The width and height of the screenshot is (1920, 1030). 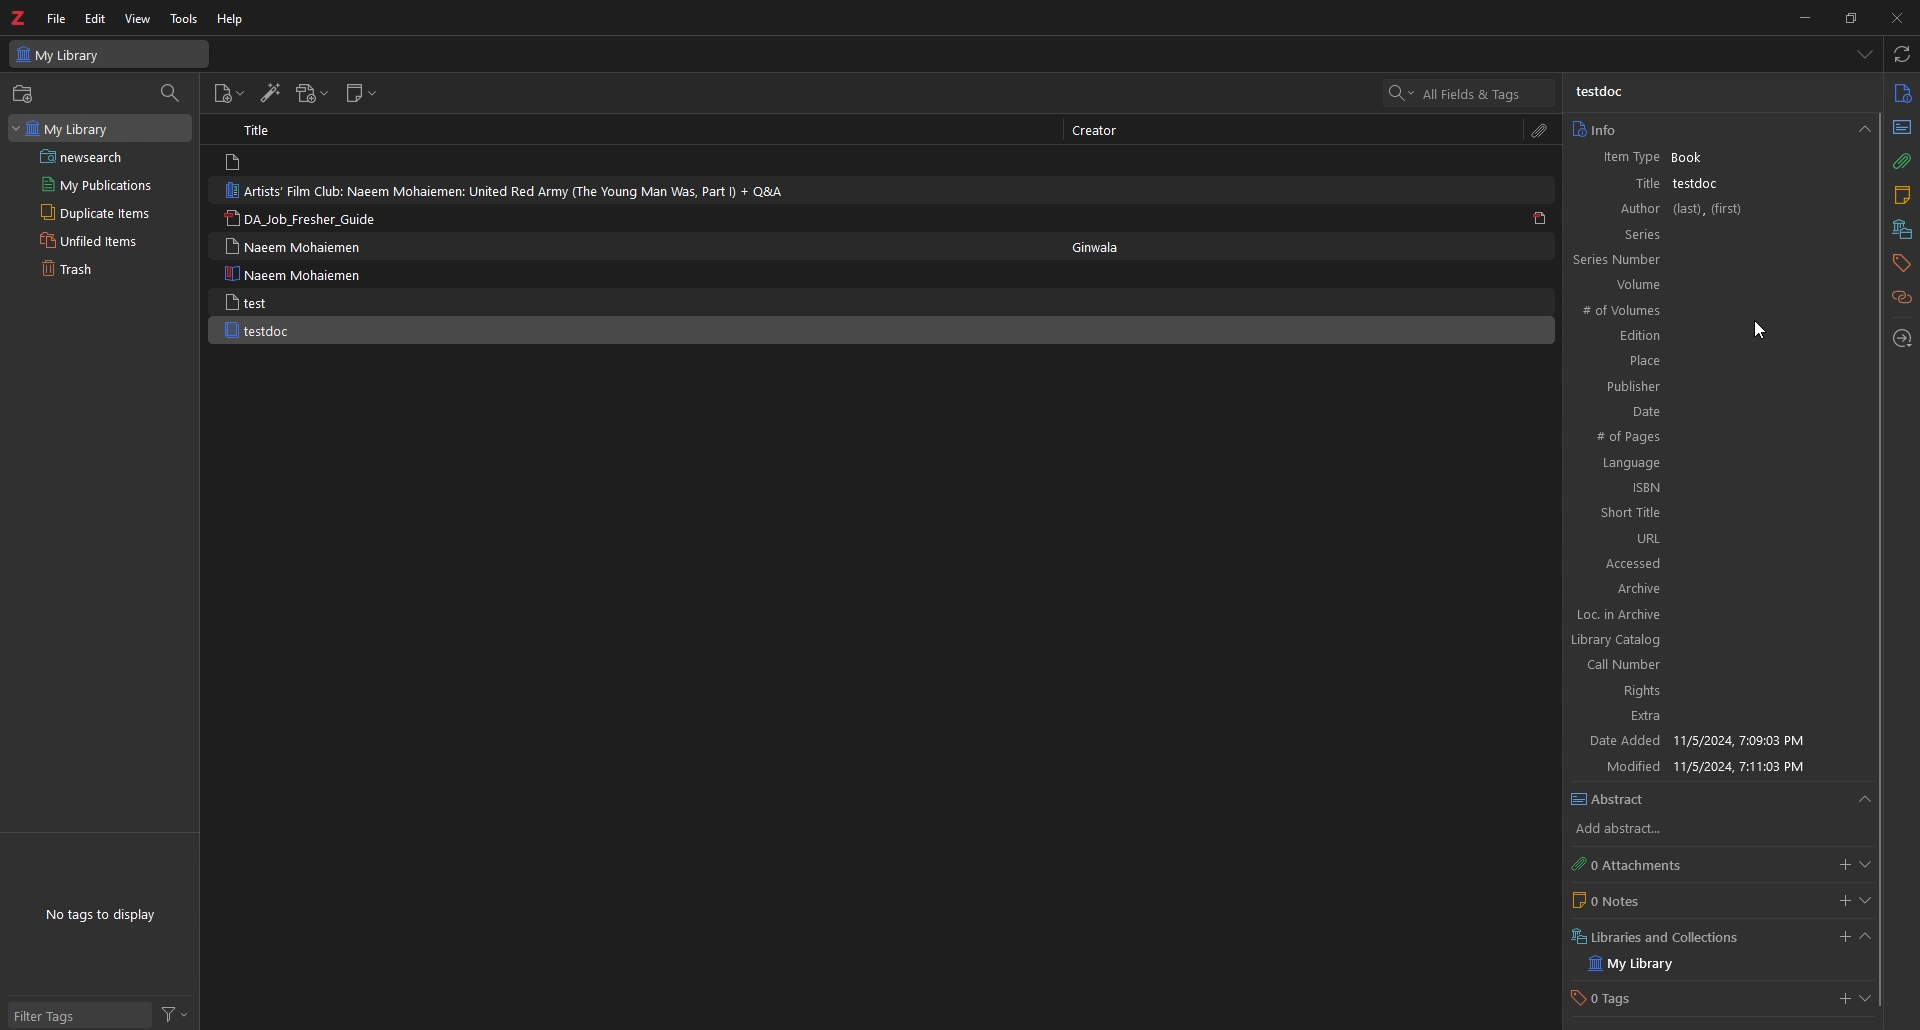 I want to click on Duplicate items, so click(x=102, y=212).